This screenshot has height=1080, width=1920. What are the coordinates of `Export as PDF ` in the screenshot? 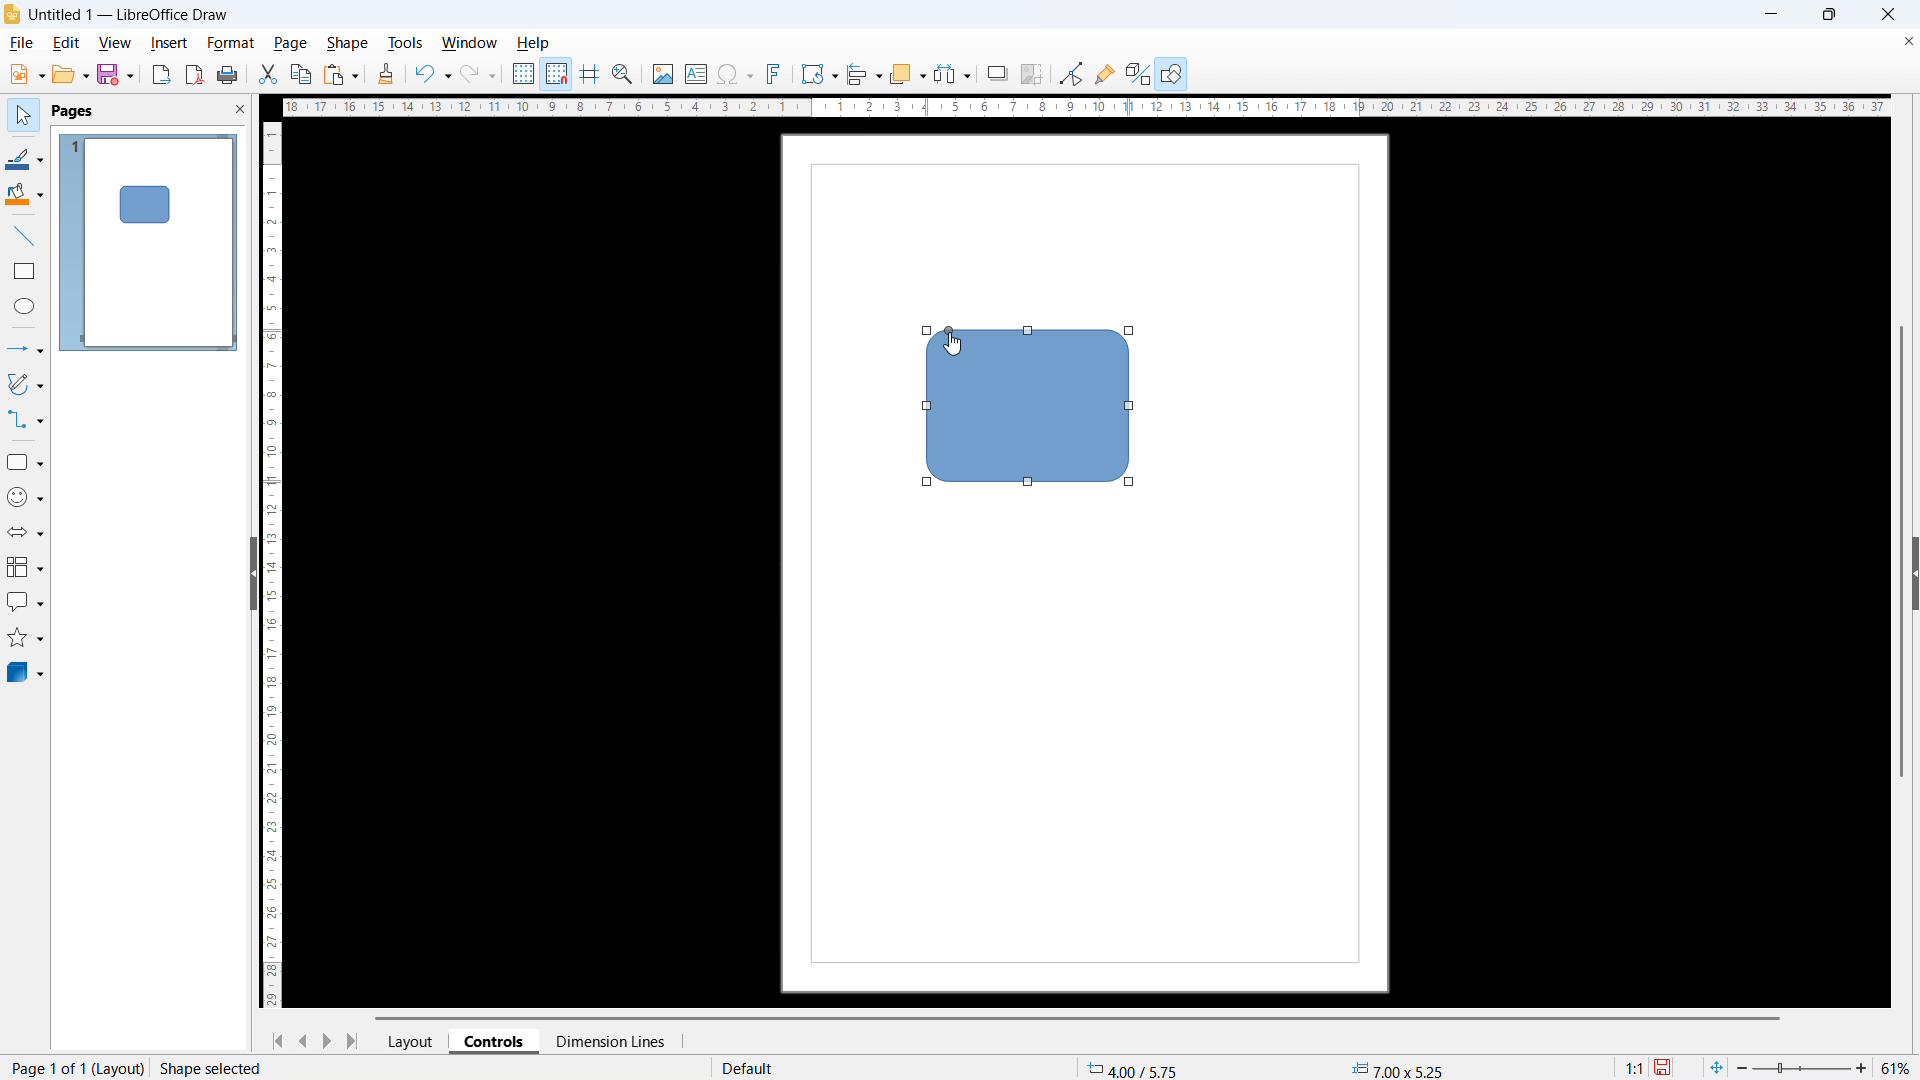 It's located at (195, 75).